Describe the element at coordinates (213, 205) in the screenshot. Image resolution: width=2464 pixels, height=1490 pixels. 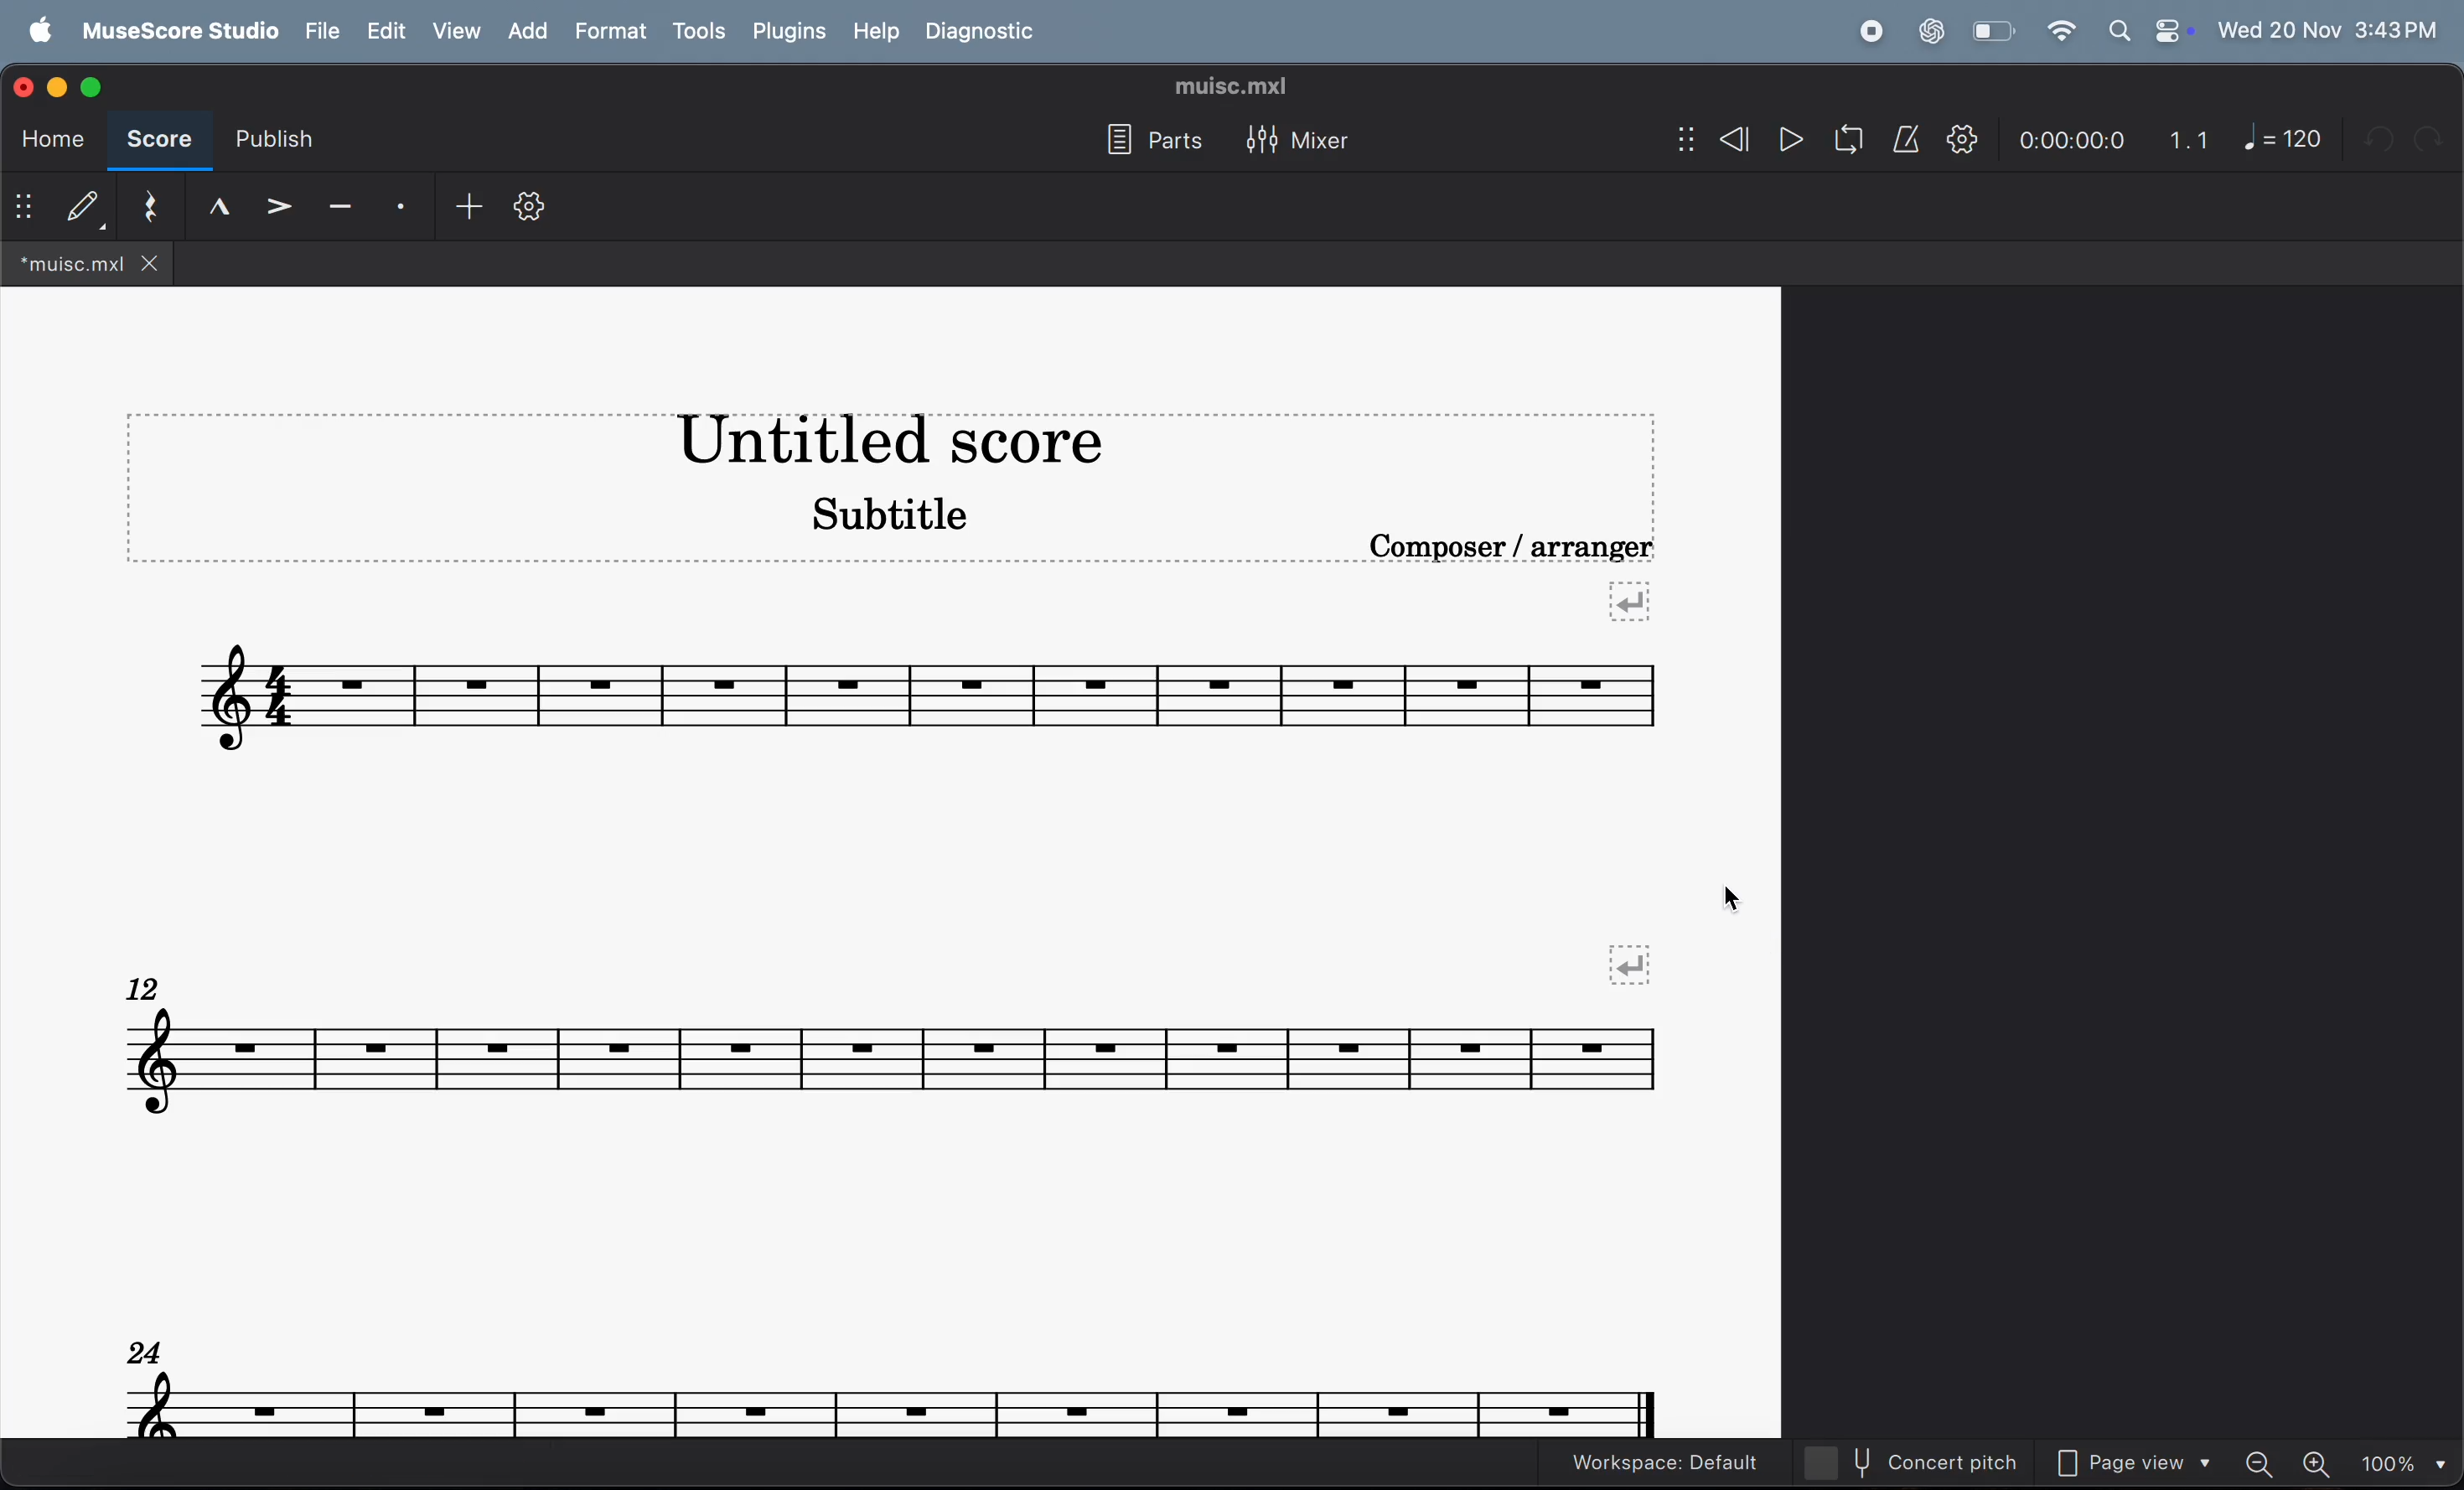
I see `marcato` at that location.